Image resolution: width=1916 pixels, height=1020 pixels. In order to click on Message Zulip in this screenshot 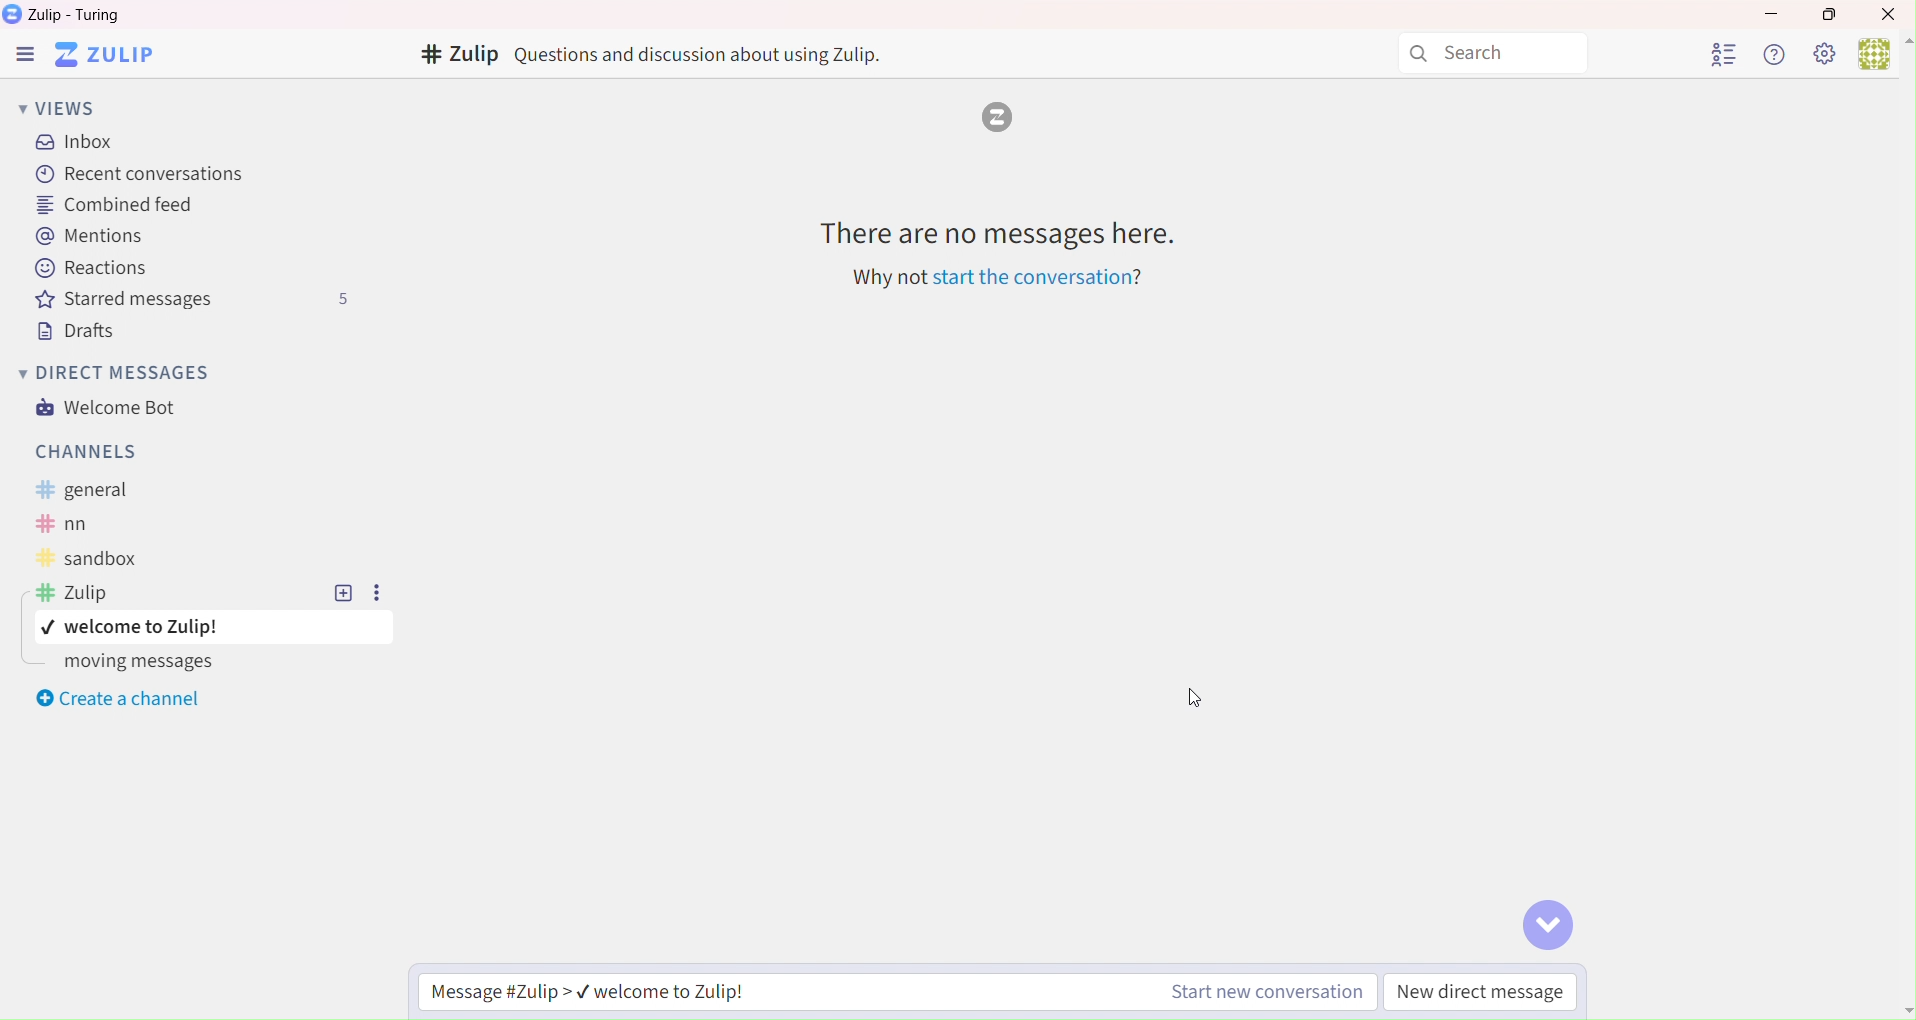, I will do `click(579, 989)`.